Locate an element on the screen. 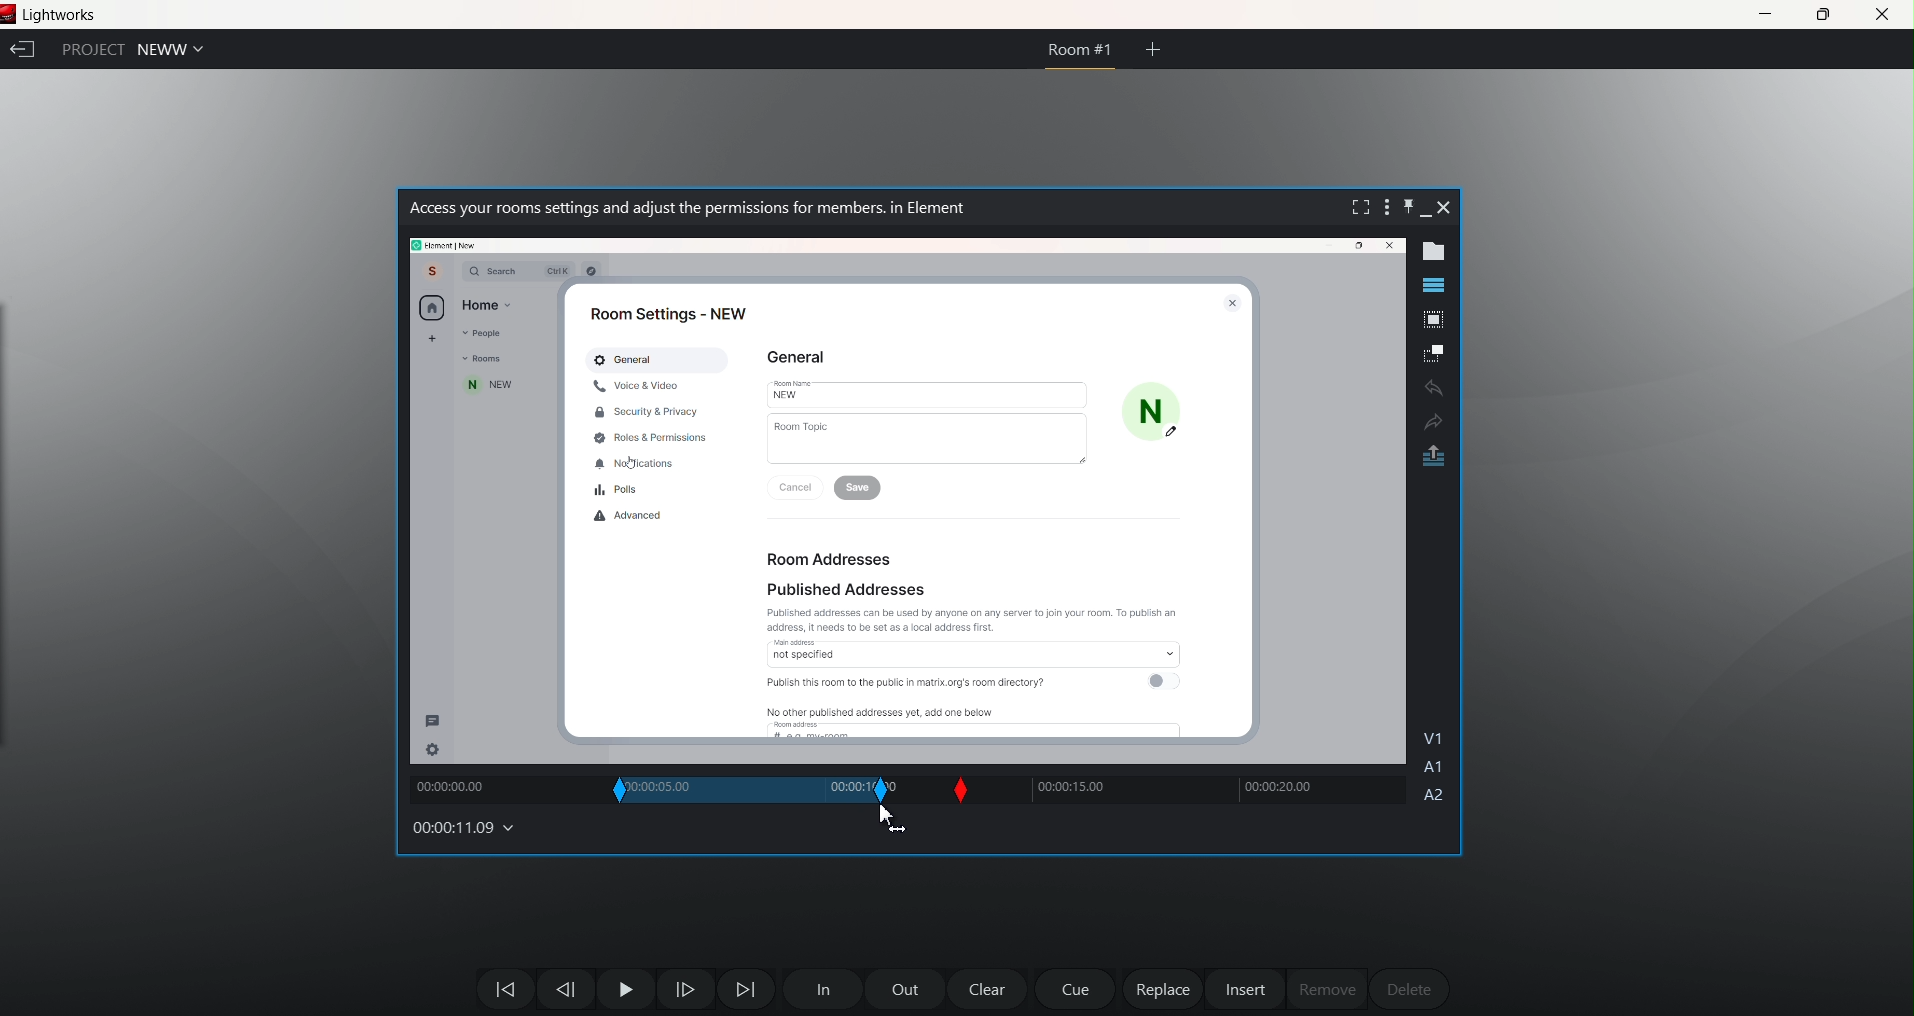 This screenshot has height=1016, width=1914. Published addresses can be used by anyone on any server to join your room. To publish an address. It needs to be set as a local address first. is located at coordinates (973, 619).